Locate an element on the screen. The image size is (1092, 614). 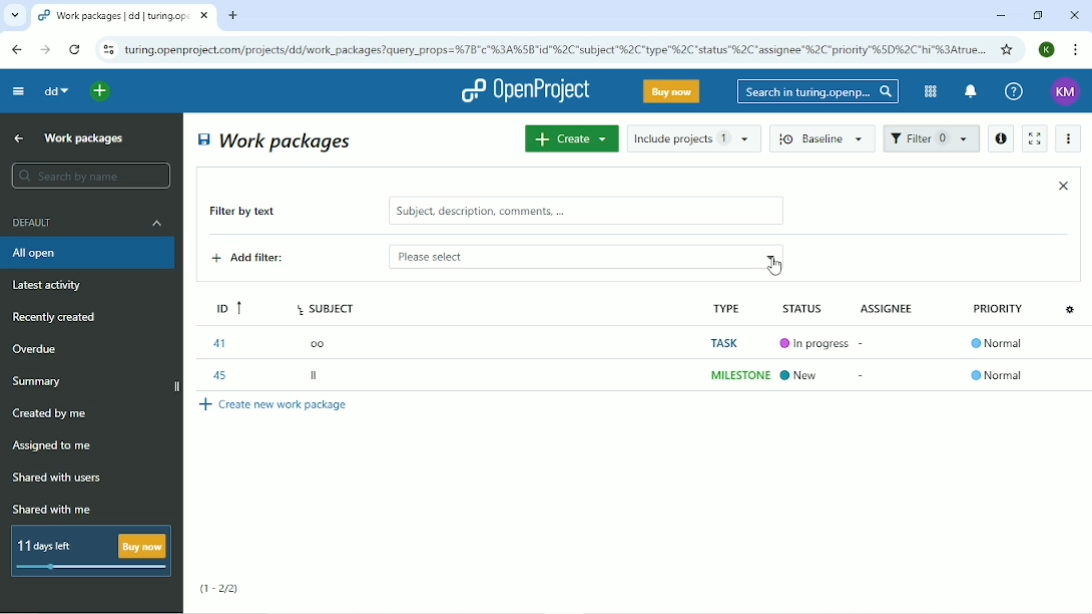
Type is located at coordinates (723, 308).